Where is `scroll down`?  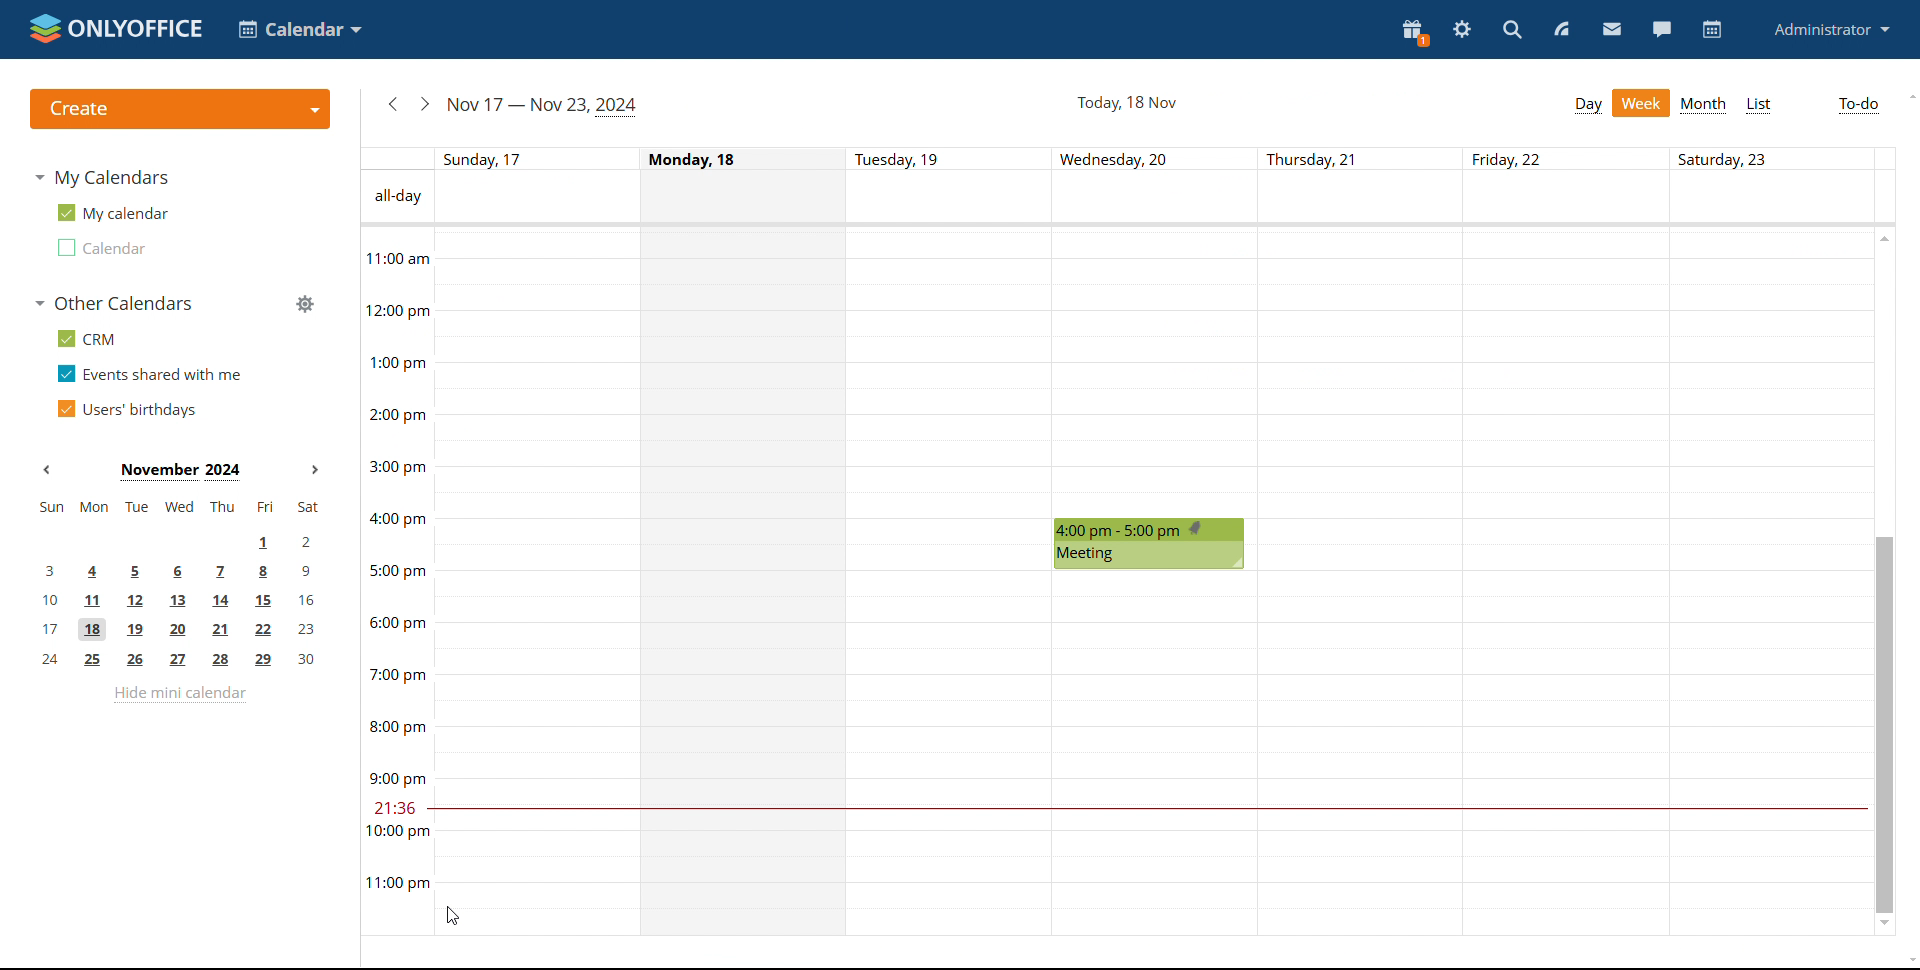
scroll down is located at coordinates (1886, 926).